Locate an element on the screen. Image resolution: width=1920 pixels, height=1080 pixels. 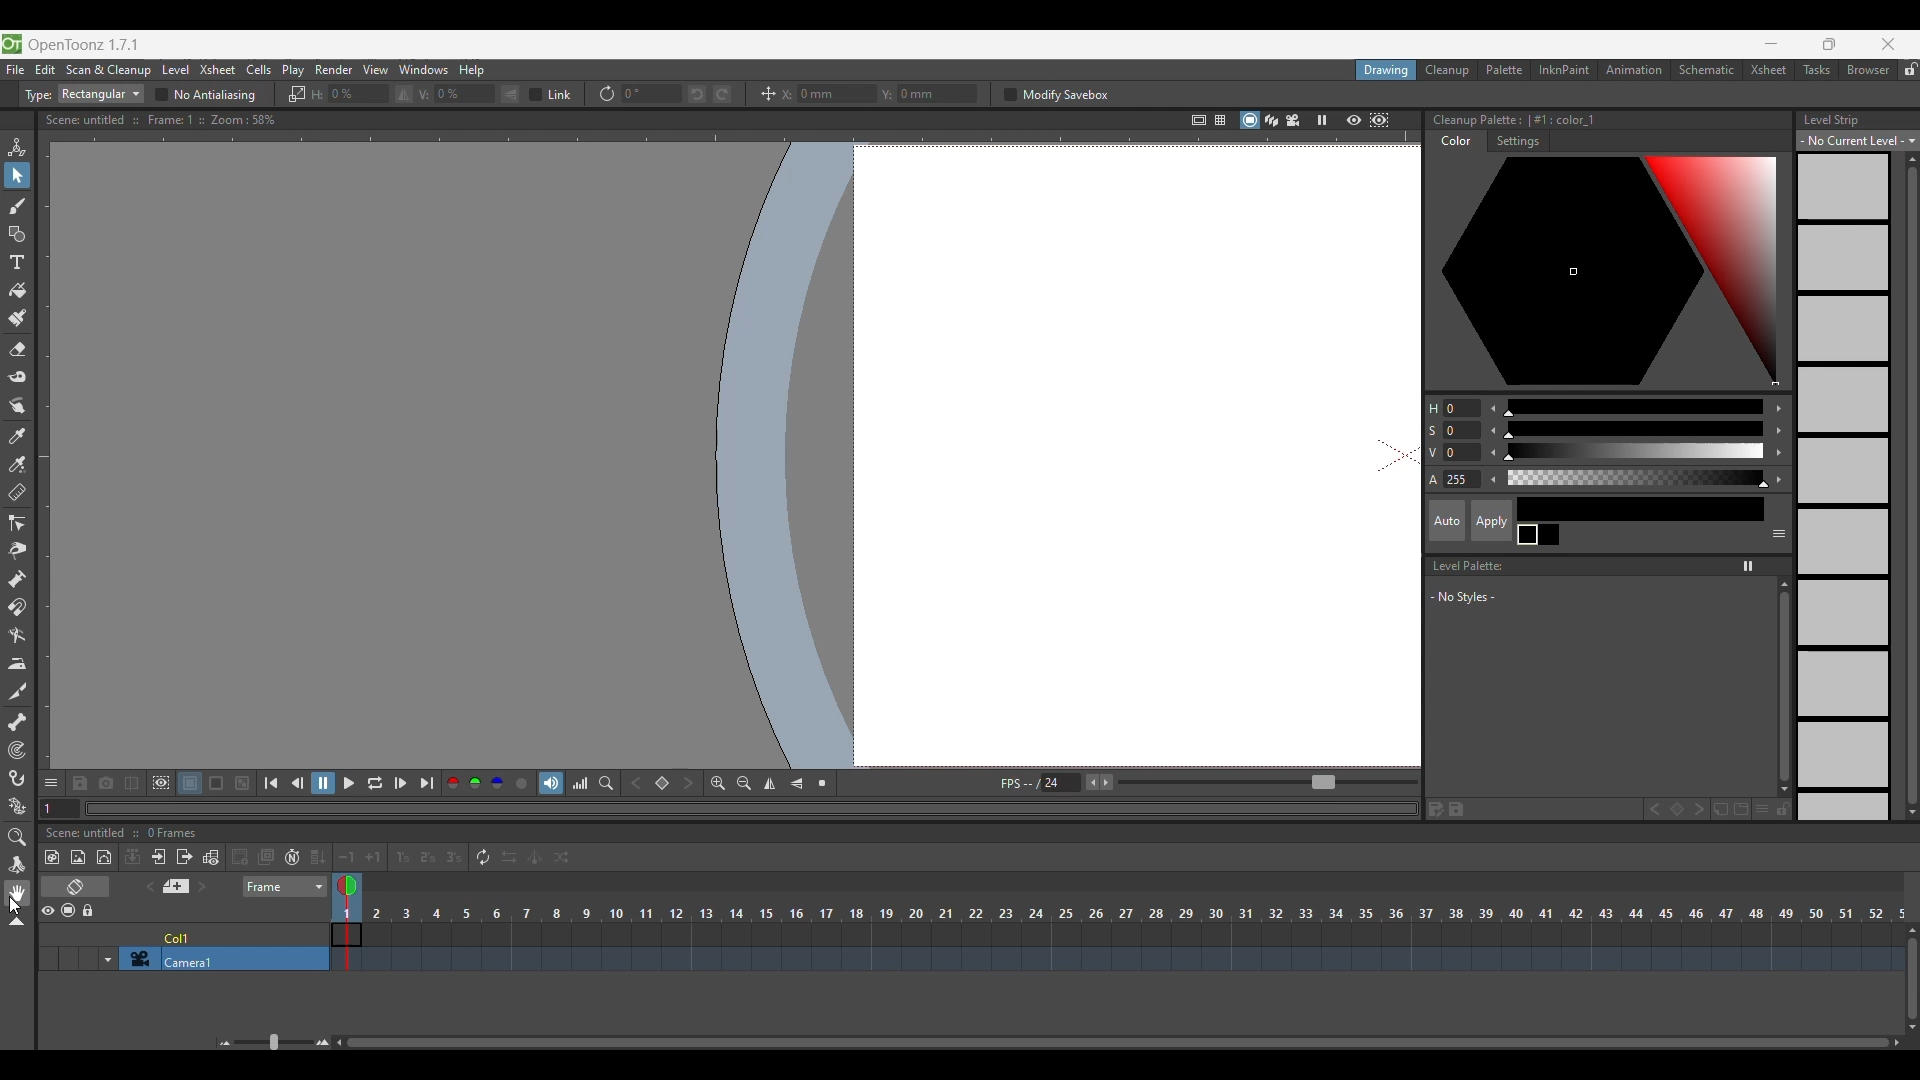
Input degree of vertical flip manually is located at coordinates (457, 93).